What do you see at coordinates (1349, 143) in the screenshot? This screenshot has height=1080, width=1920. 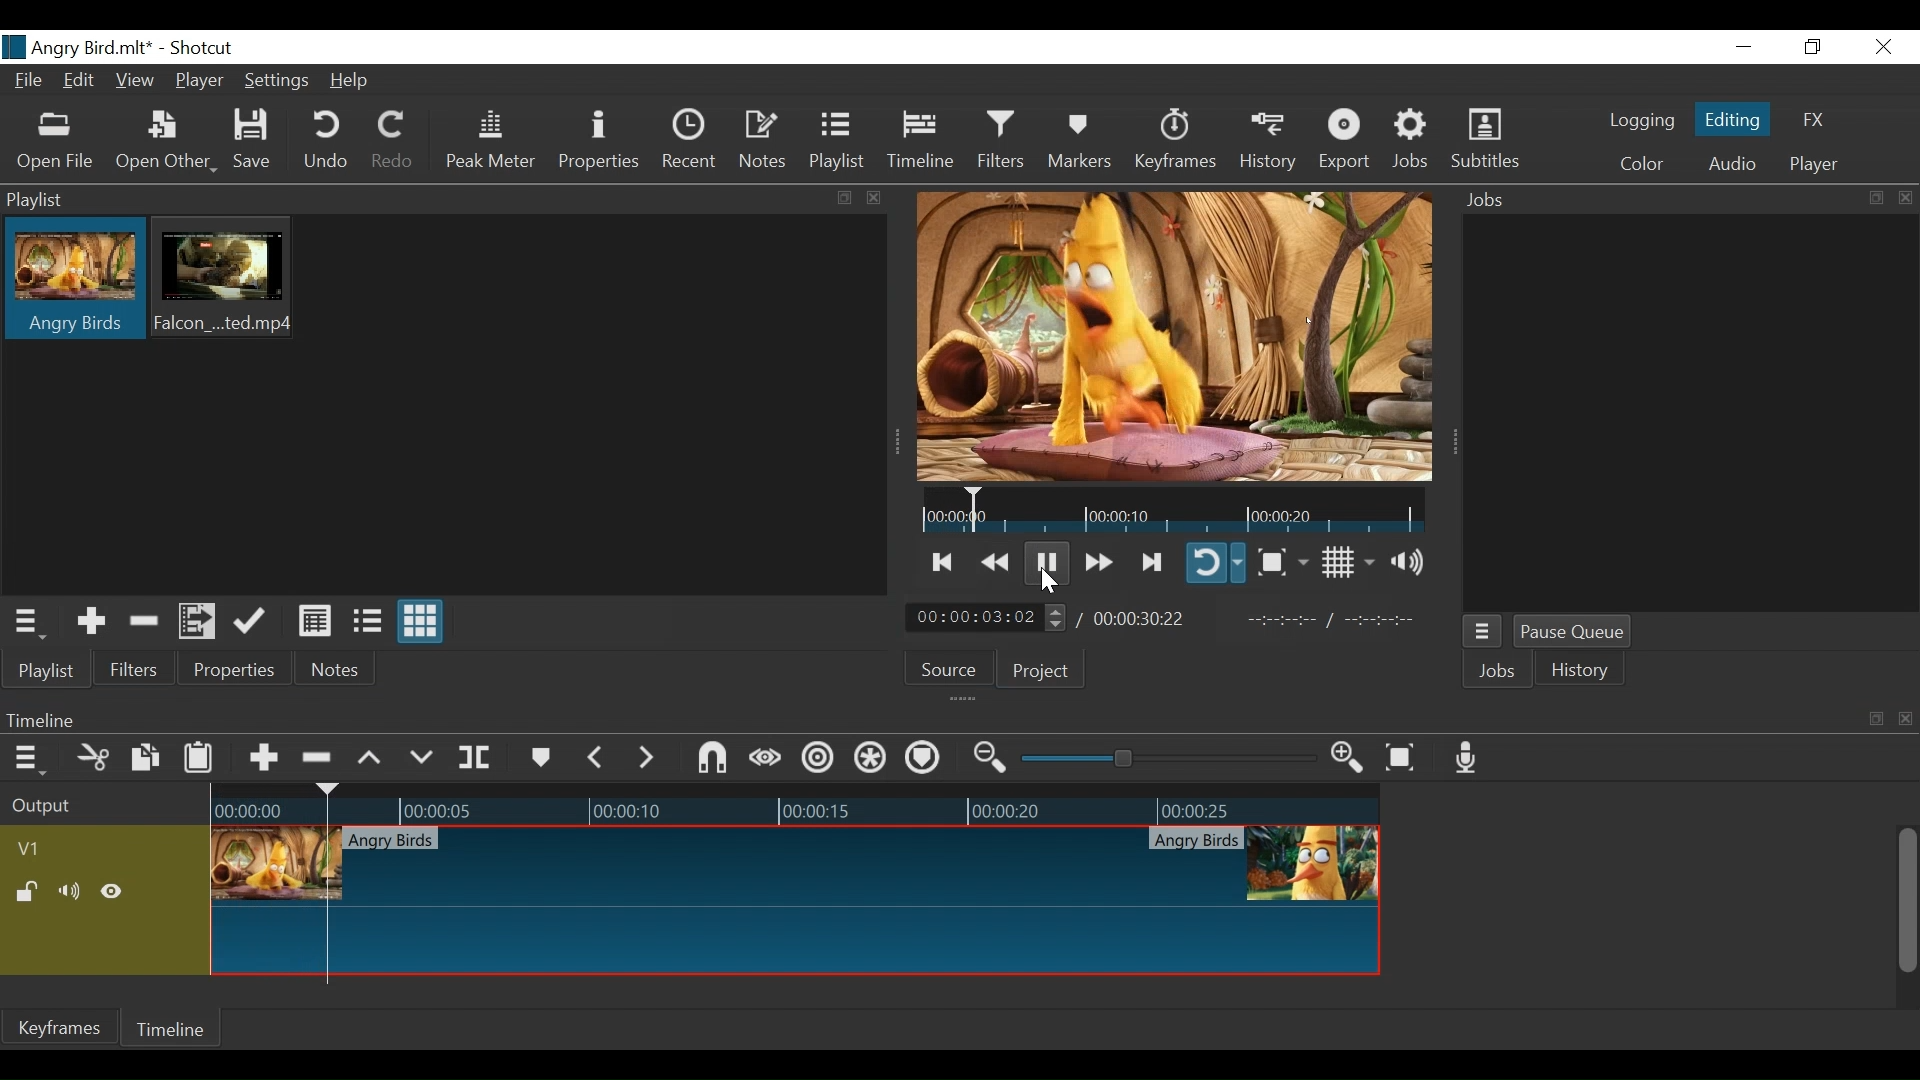 I see `Export` at bounding box center [1349, 143].